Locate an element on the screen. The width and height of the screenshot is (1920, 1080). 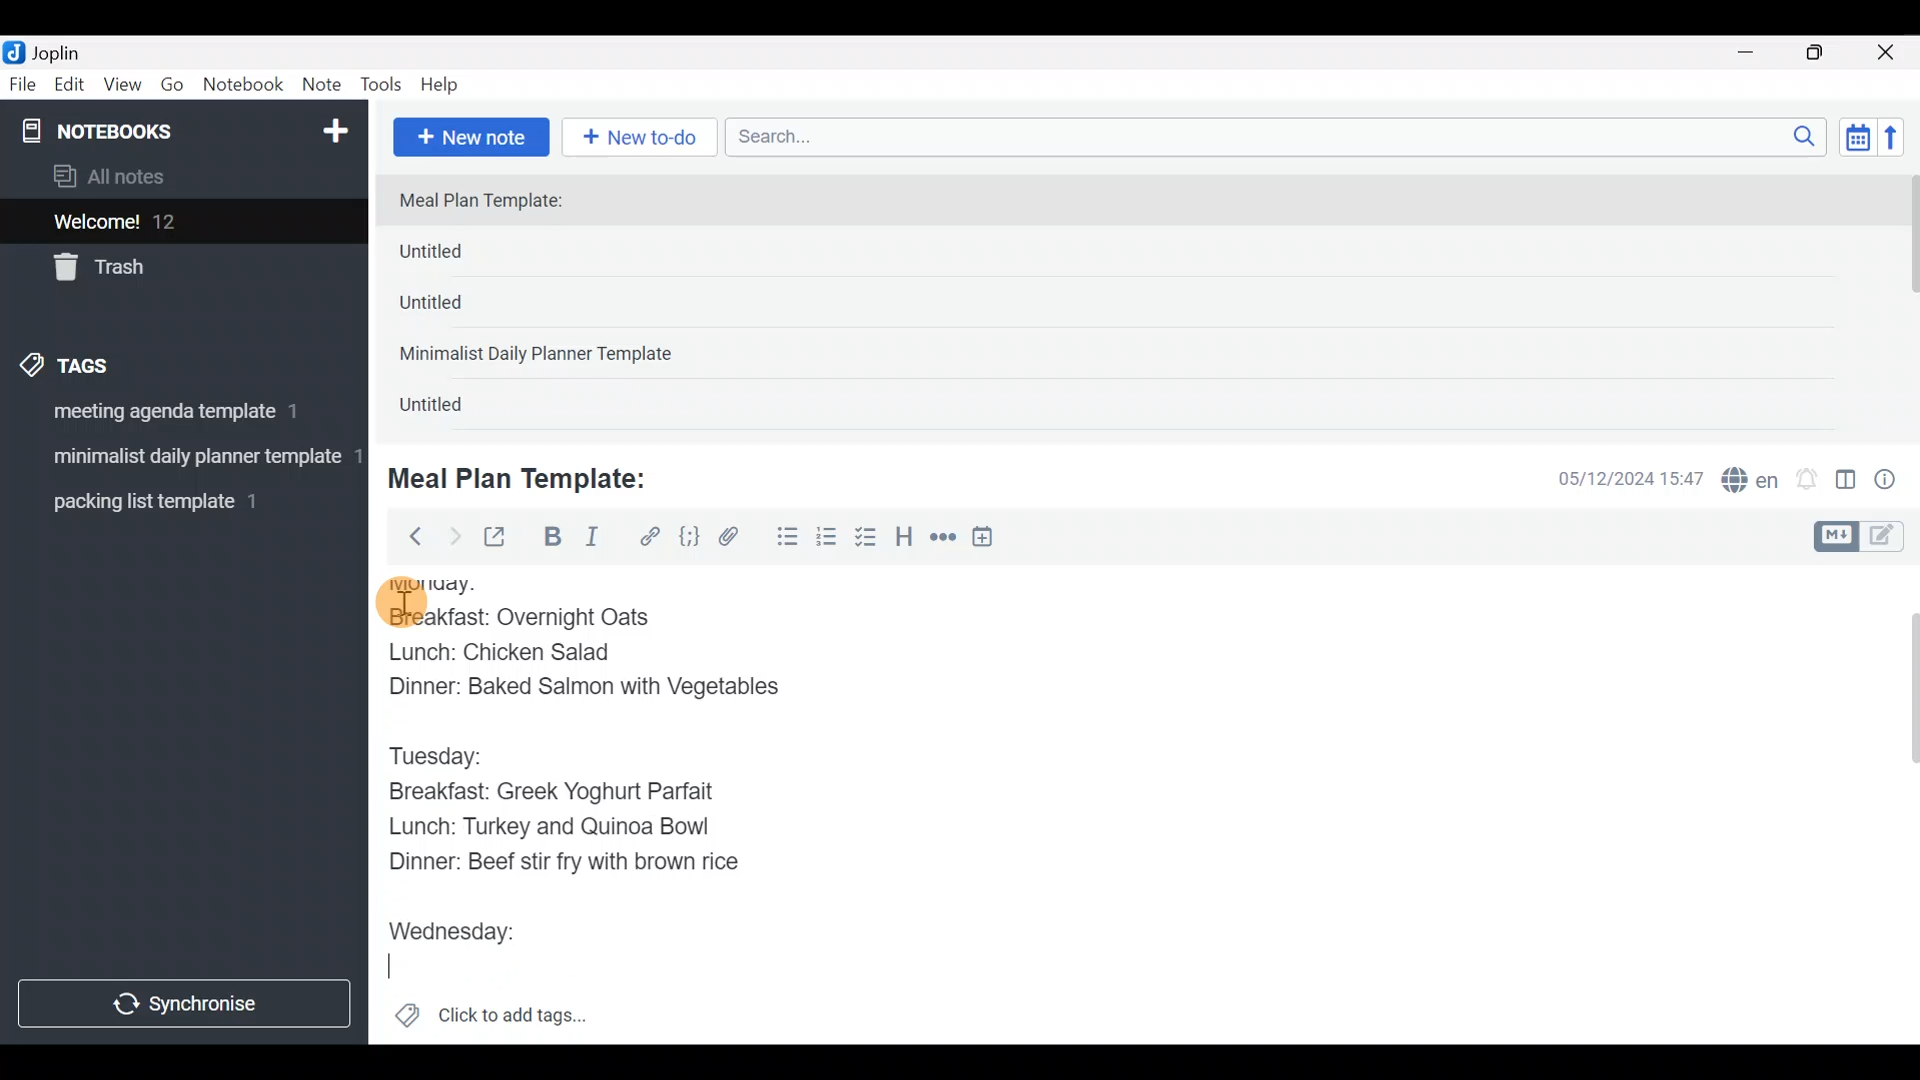
Insert time is located at coordinates (992, 540).